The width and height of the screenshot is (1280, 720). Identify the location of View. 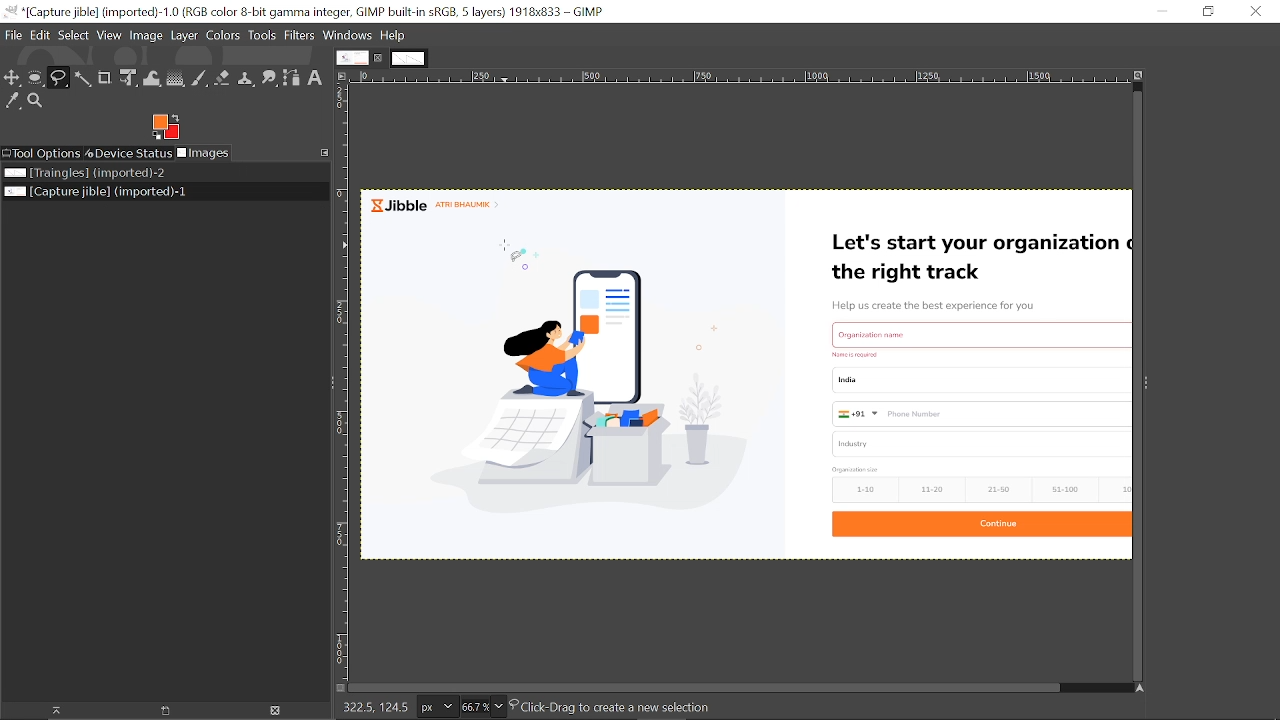
(110, 35).